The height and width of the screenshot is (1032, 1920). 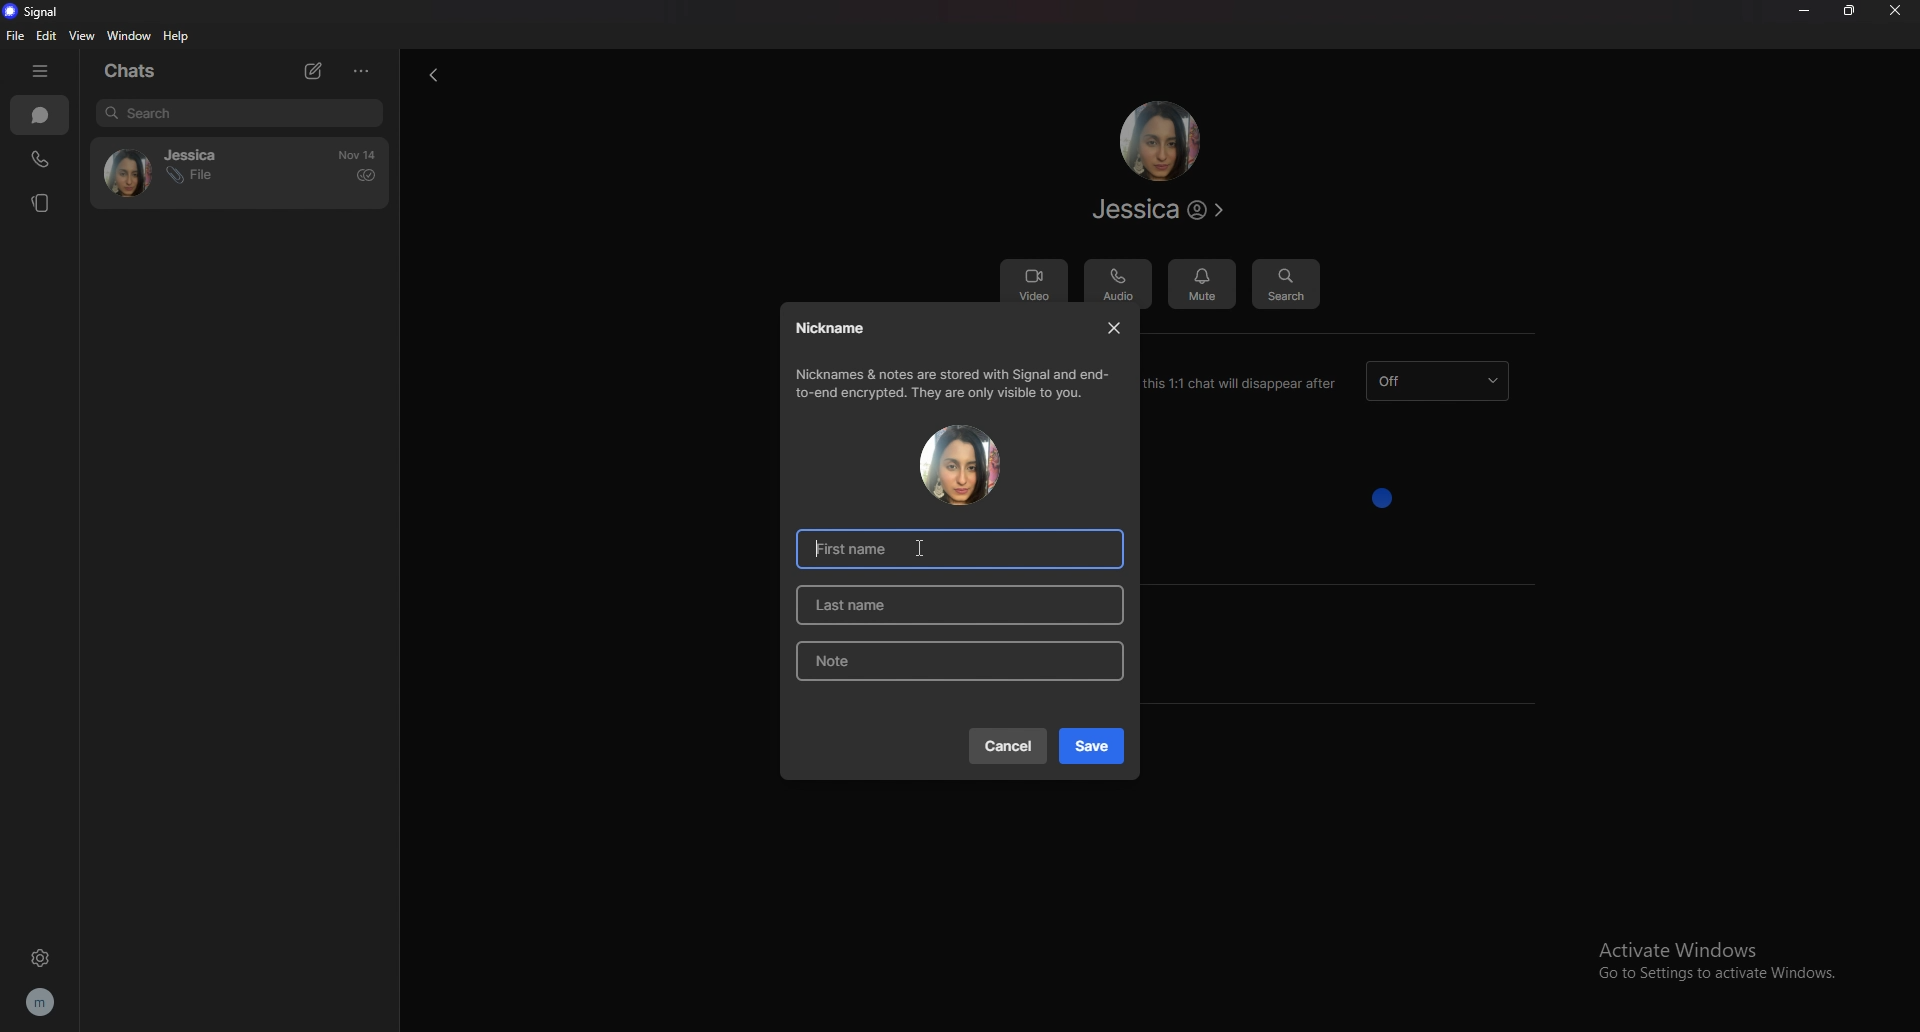 I want to click on search, so click(x=241, y=113).